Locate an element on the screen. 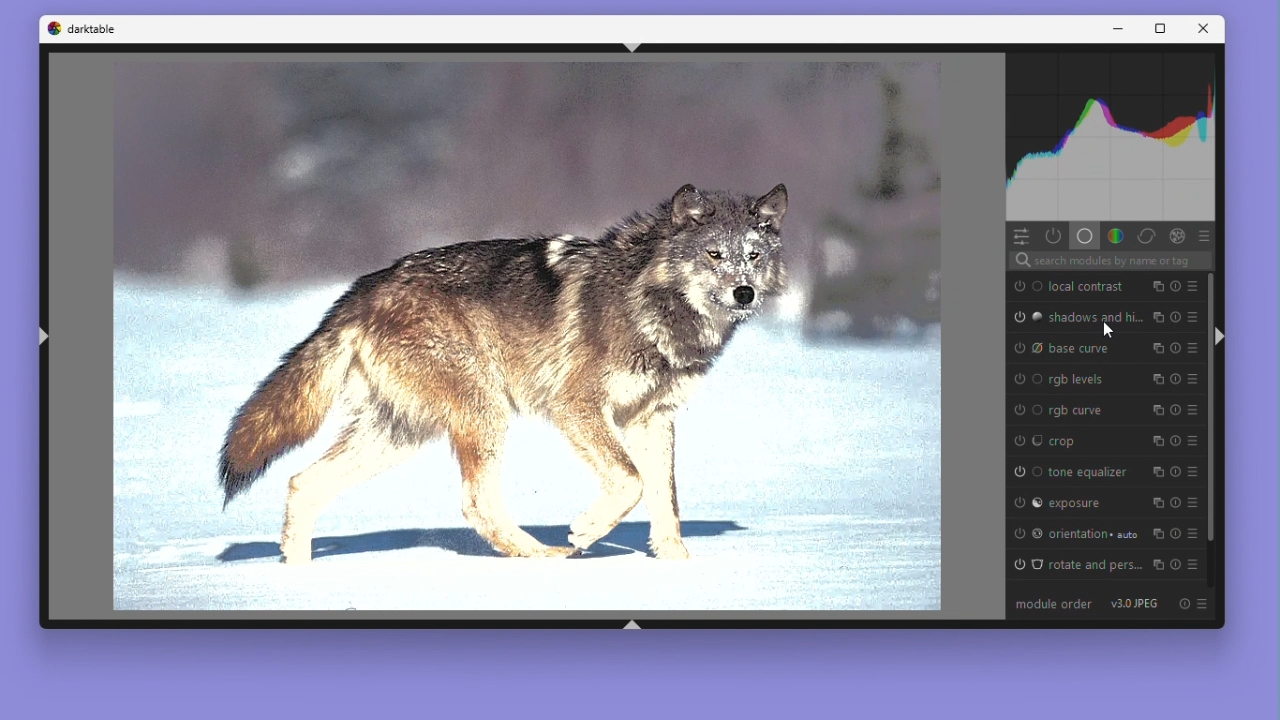 The height and width of the screenshot is (720, 1280). shift+ctrl+l is located at coordinates (41, 340).